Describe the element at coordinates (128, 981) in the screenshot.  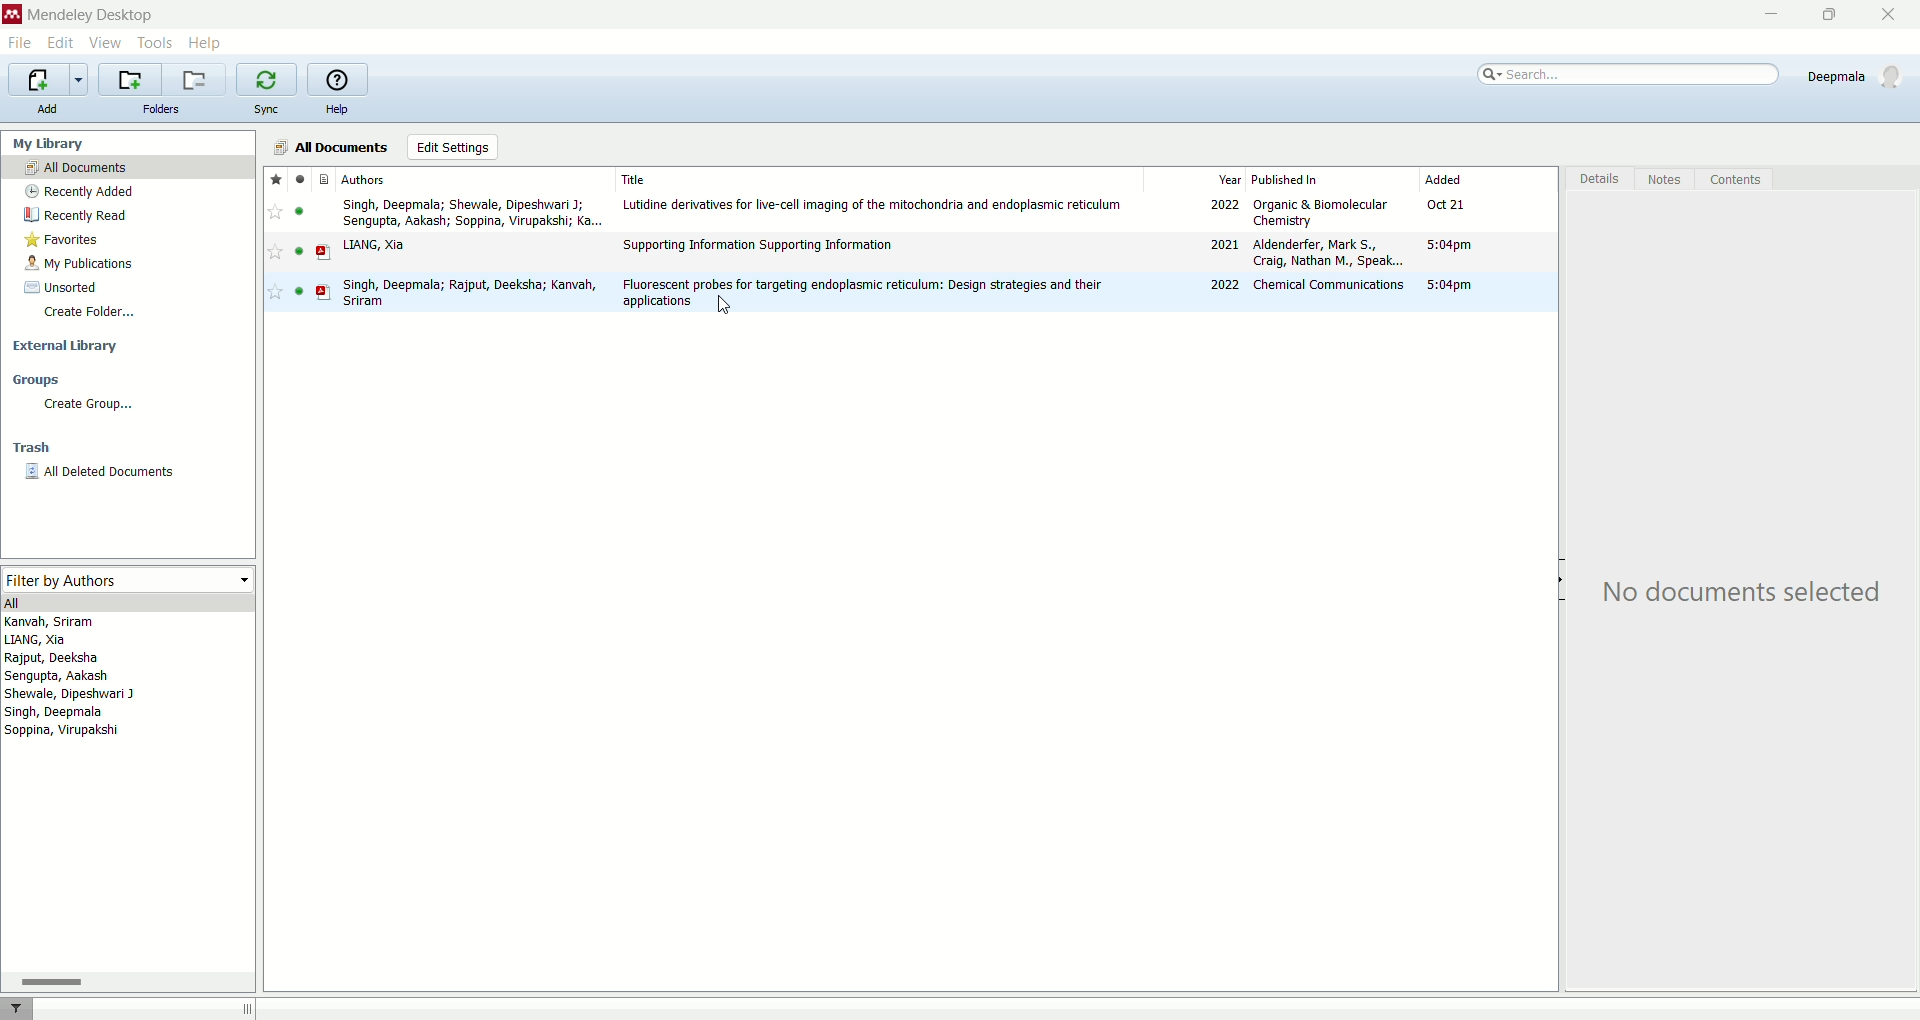
I see `Horizontal scroll bar` at that location.